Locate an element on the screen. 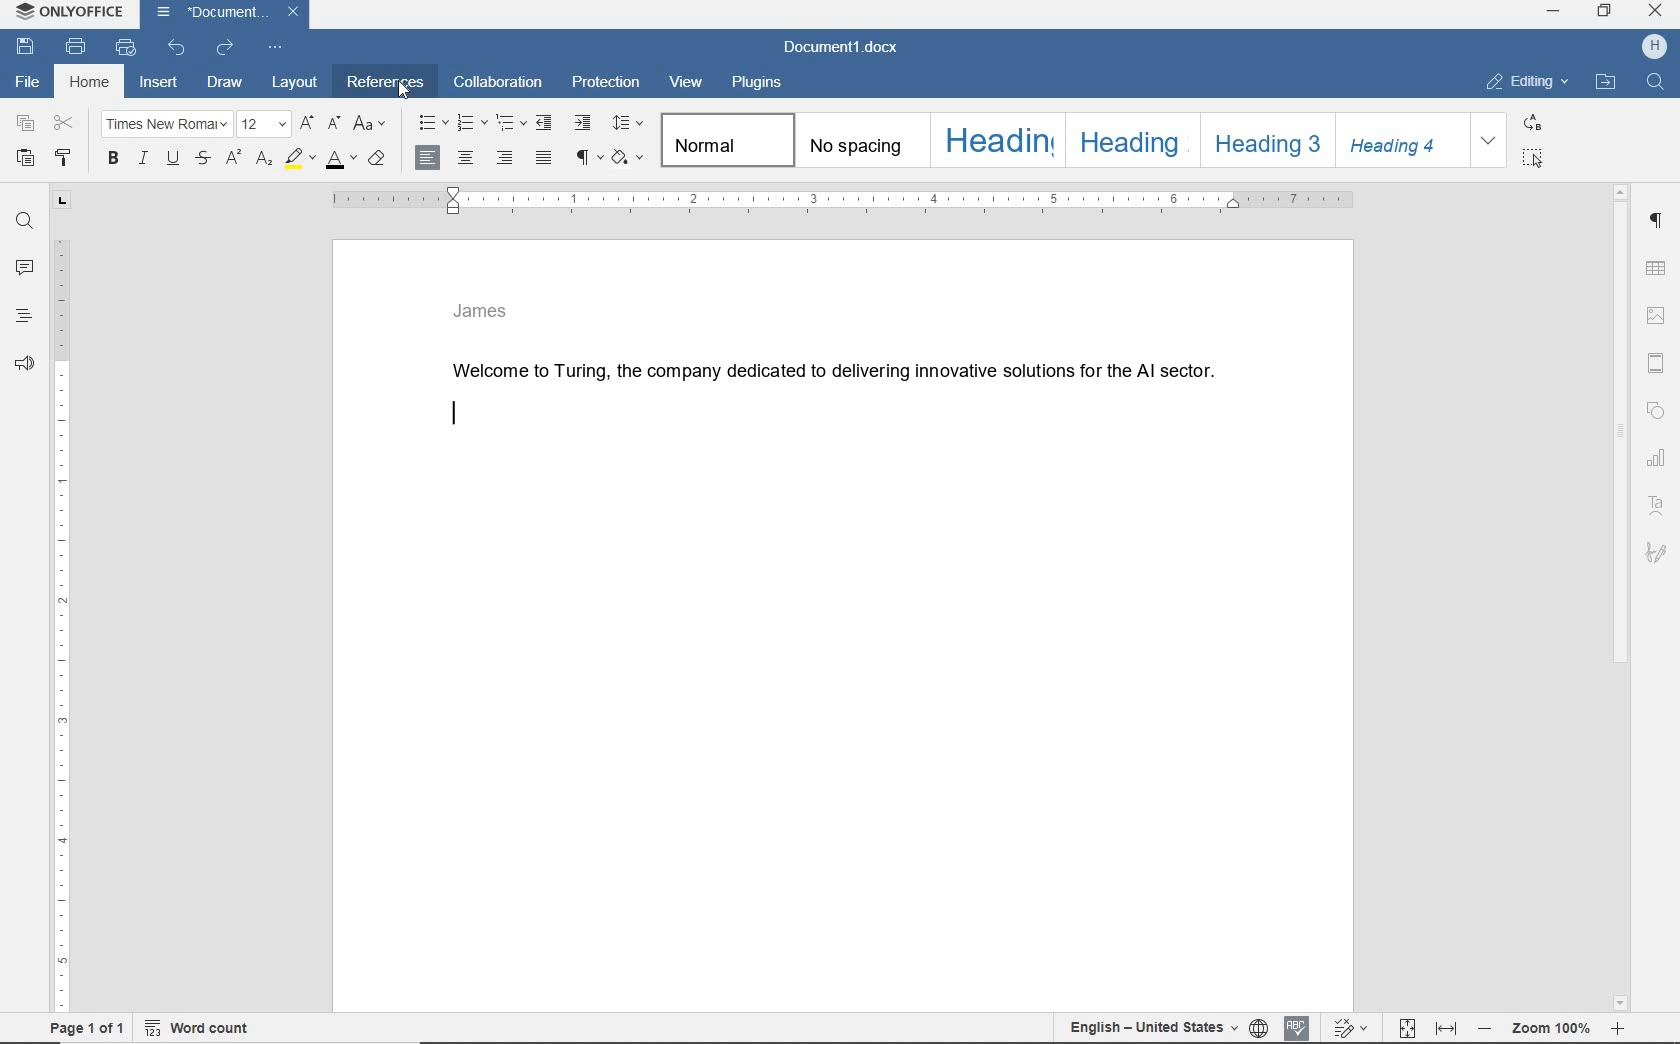  clear style is located at coordinates (378, 160).